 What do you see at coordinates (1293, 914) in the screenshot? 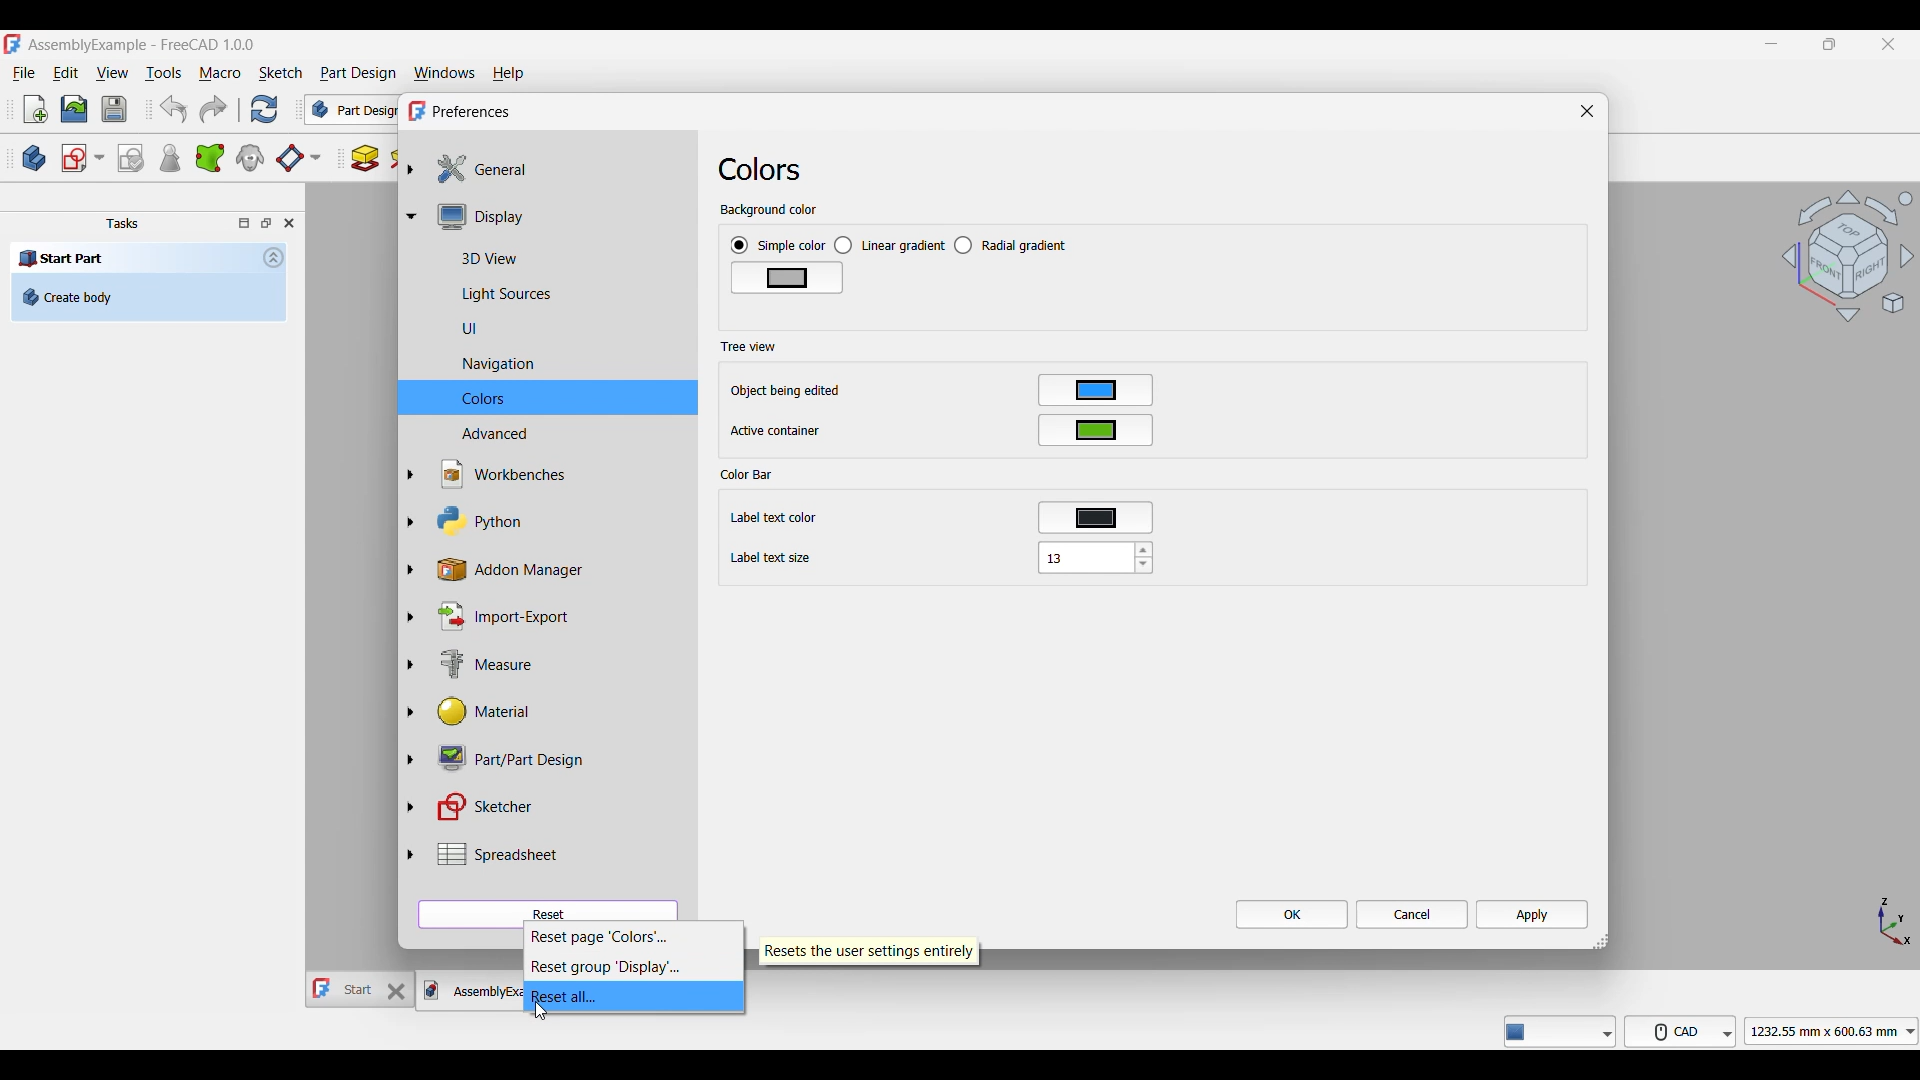
I see `OK` at bounding box center [1293, 914].